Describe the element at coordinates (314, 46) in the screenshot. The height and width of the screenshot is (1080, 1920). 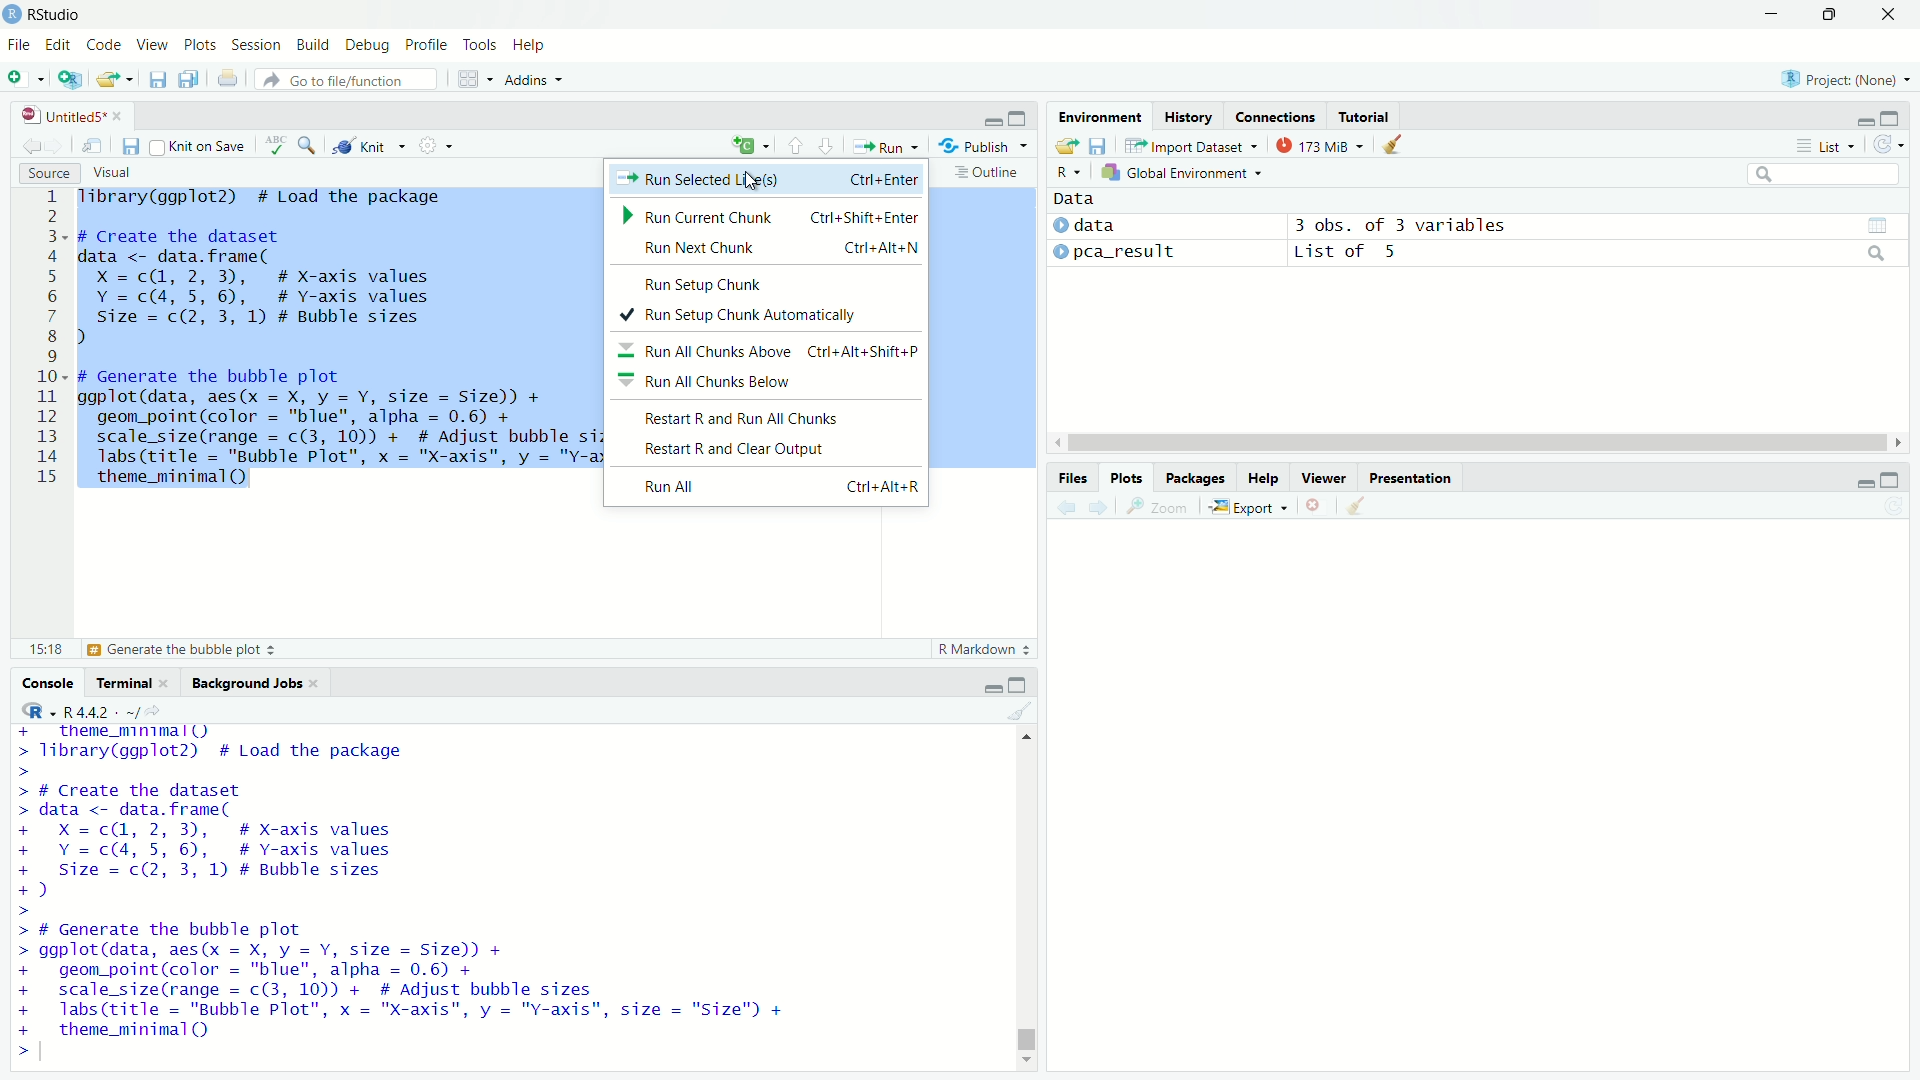
I see `build` at that location.